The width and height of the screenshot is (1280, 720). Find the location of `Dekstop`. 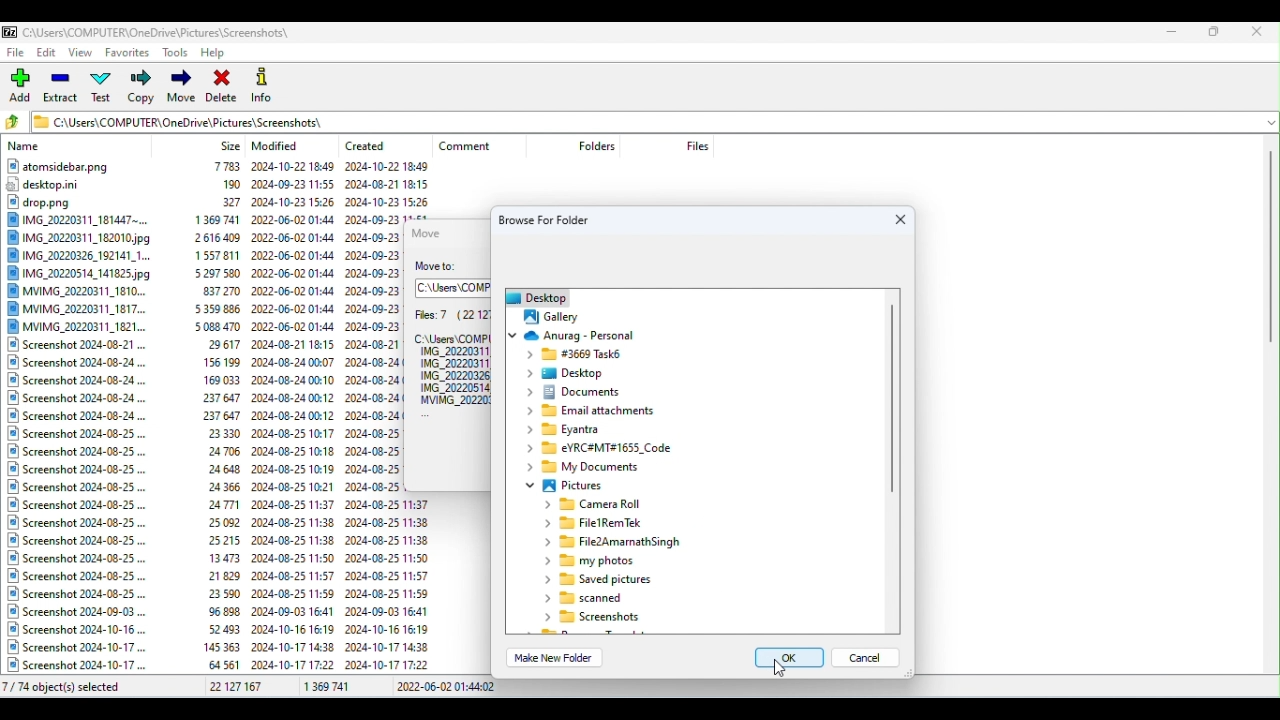

Dekstop is located at coordinates (571, 374).